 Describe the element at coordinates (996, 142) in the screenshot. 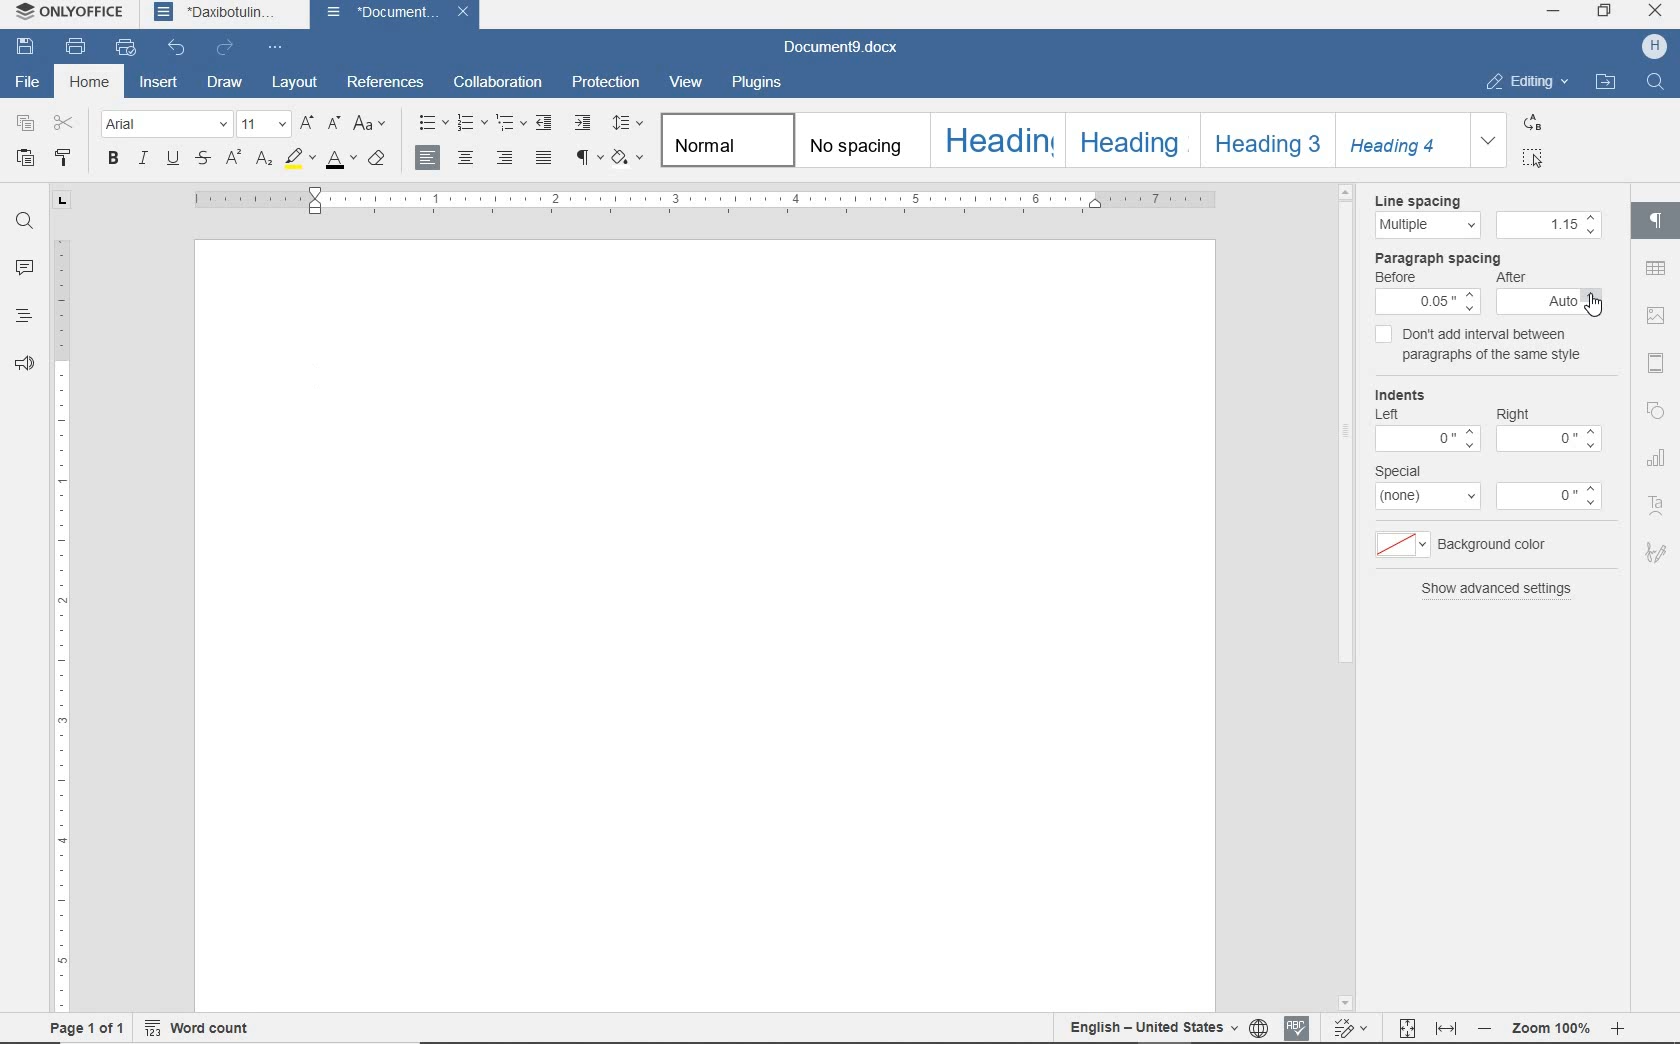

I see `heading 1` at that location.